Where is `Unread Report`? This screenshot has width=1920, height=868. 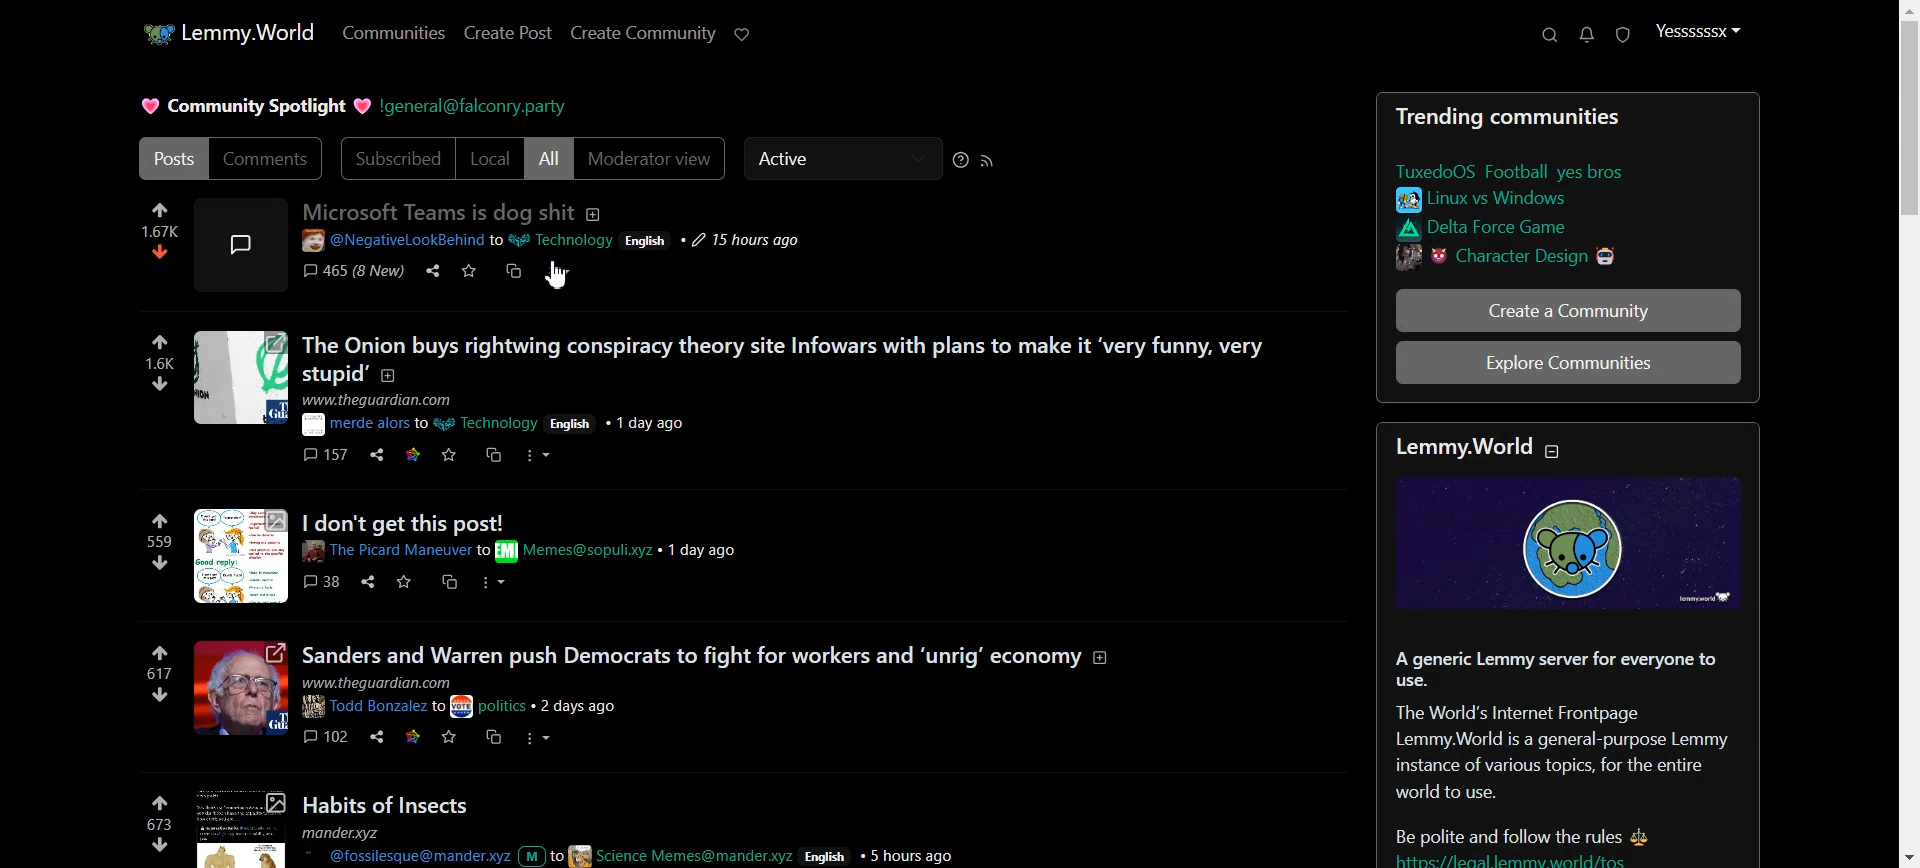
Unread Report is located at coordinates (1623, 36).